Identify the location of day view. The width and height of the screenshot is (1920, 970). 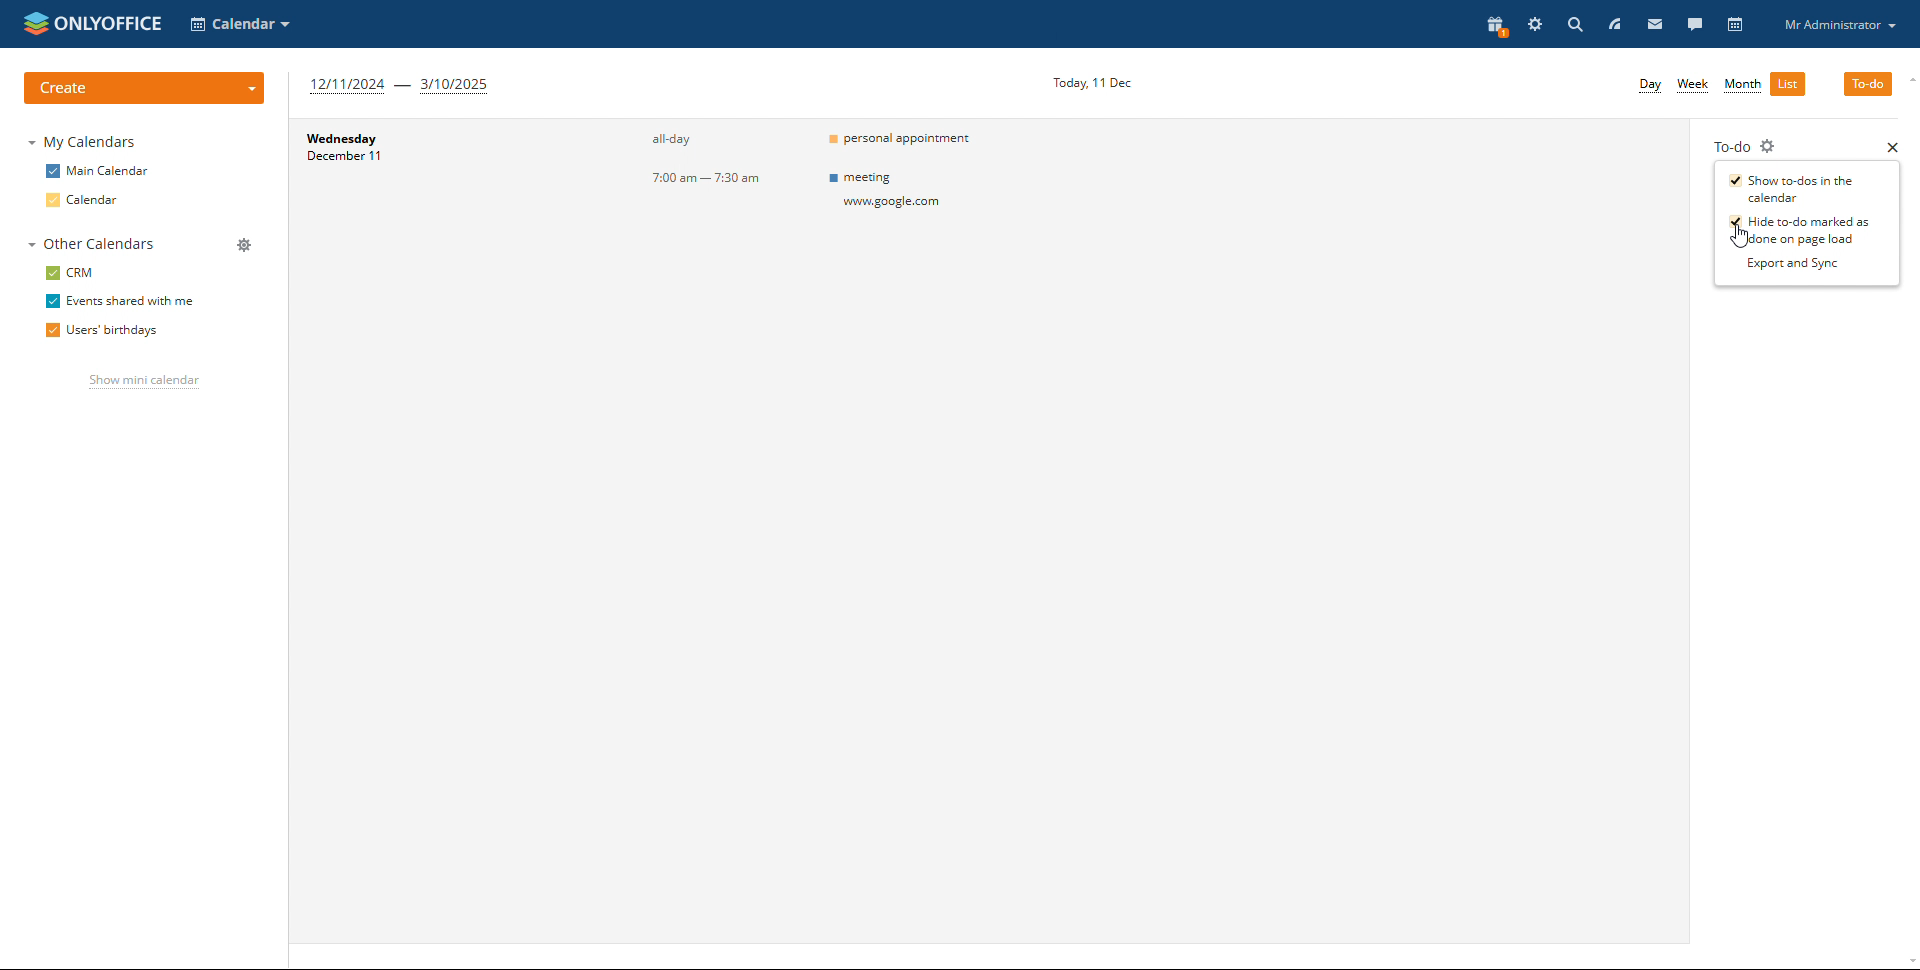
(1650, 86).